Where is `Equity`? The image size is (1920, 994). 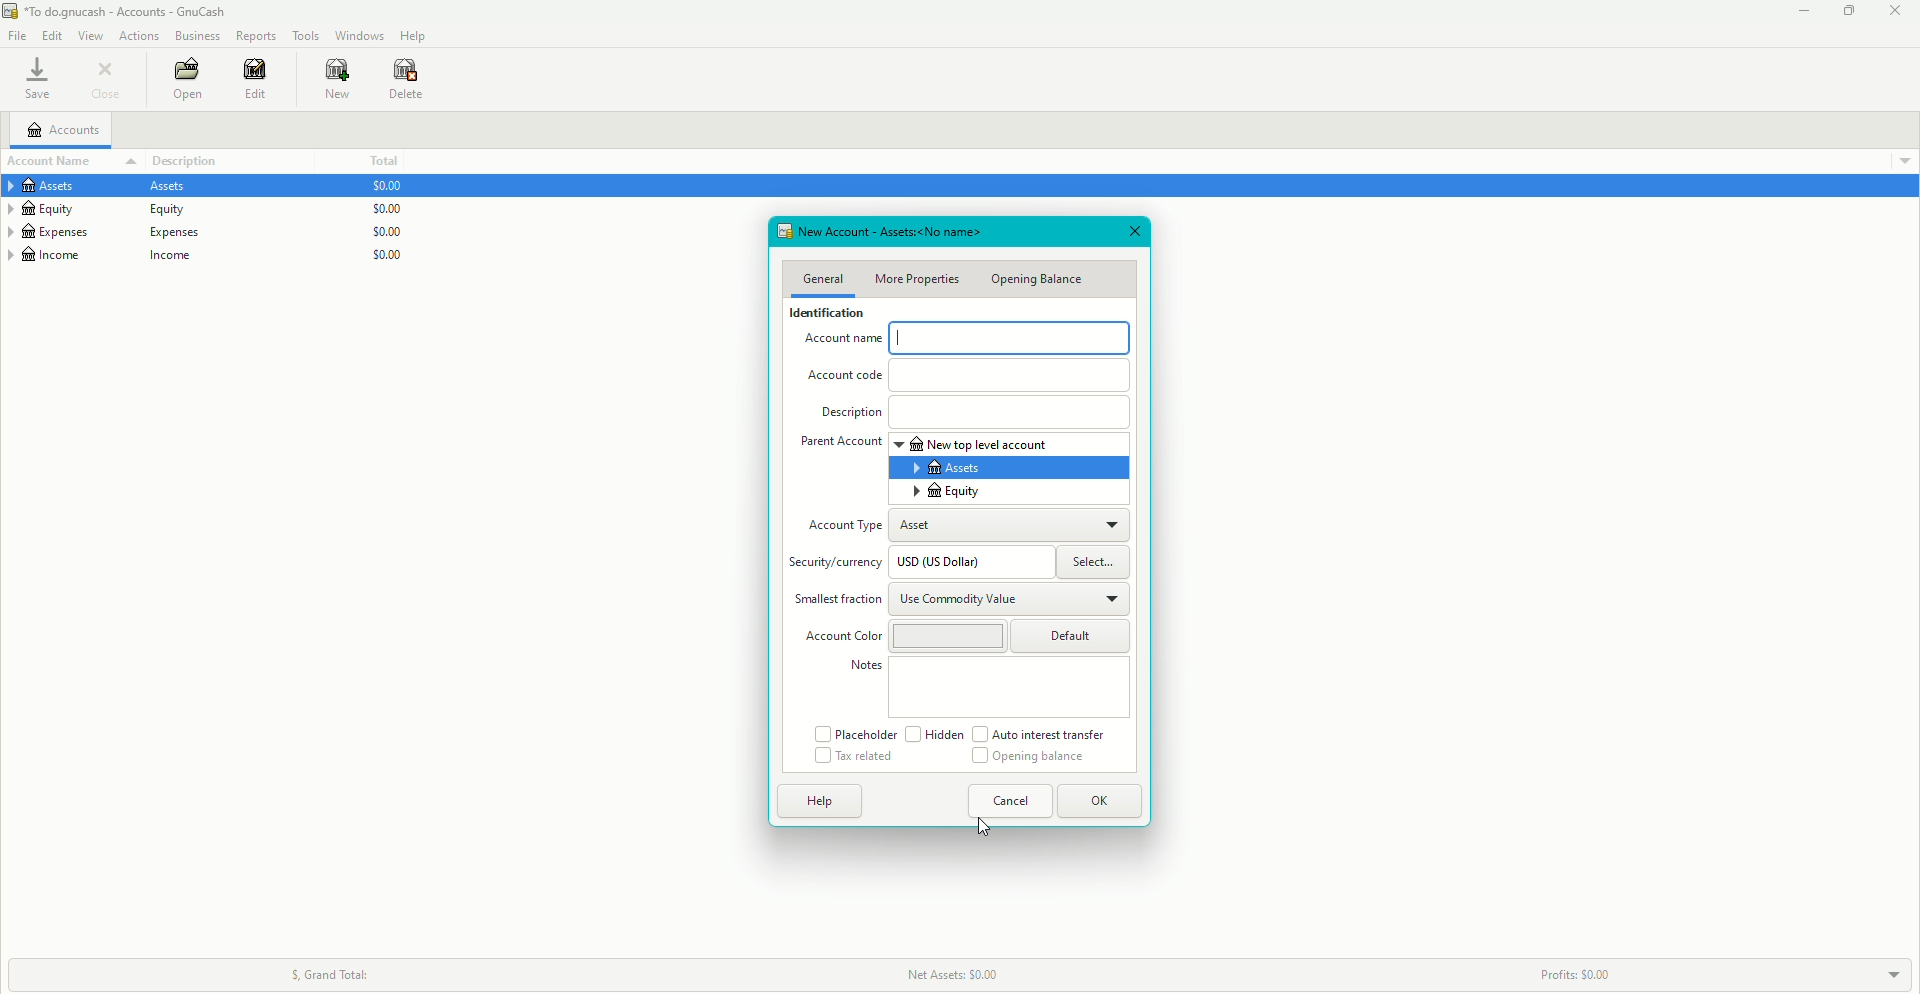 Equity is located at coordinates (107, 210).